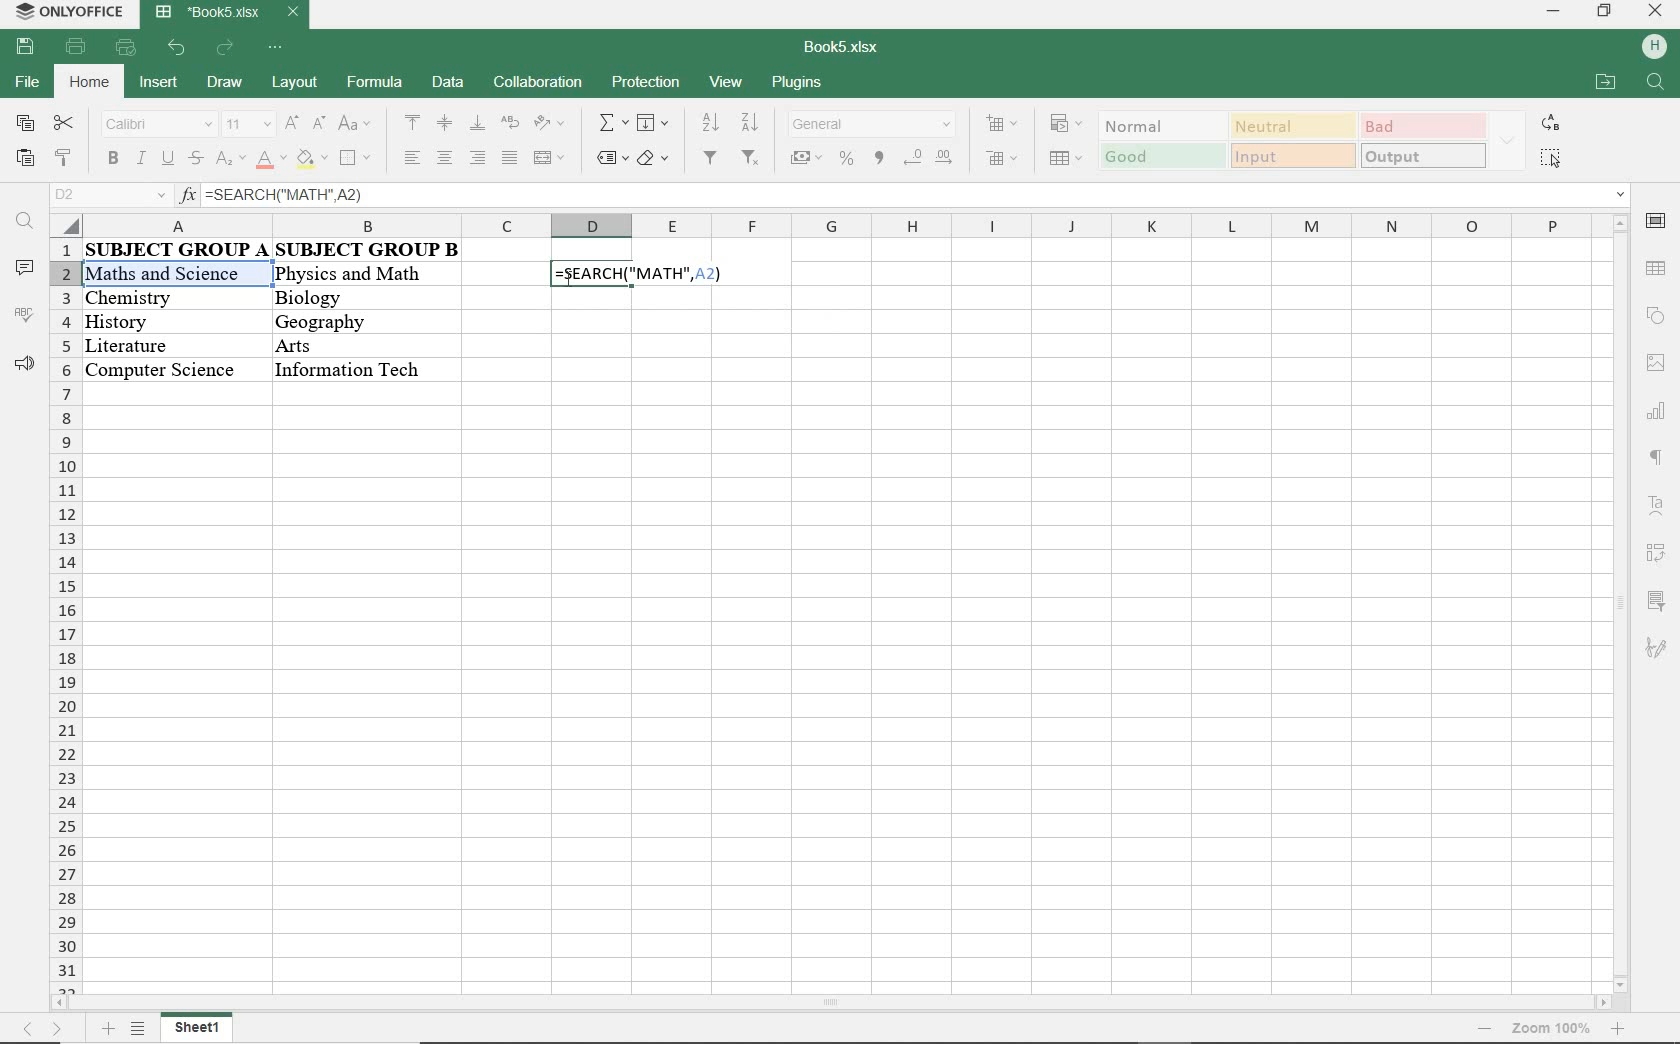  I want to click on font, so click(158, 126).